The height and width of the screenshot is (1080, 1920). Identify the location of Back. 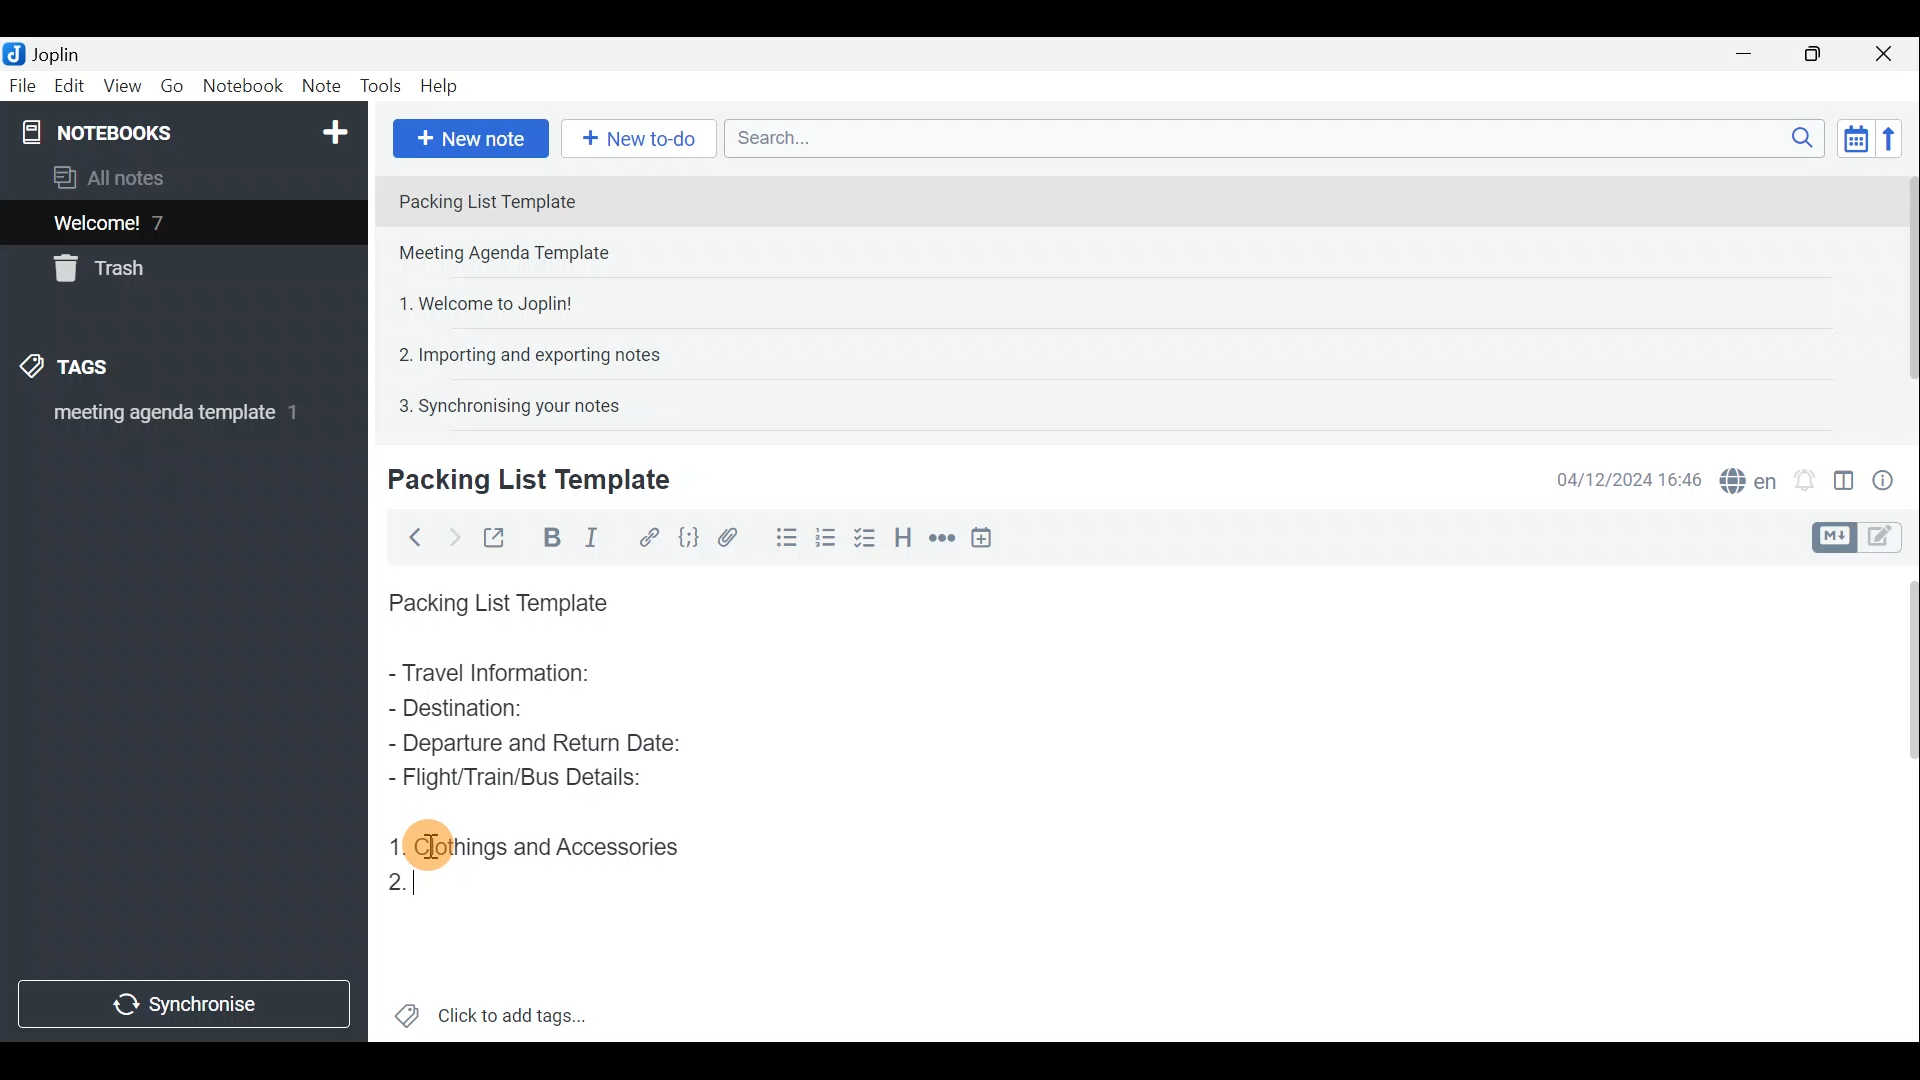
(411, 537).